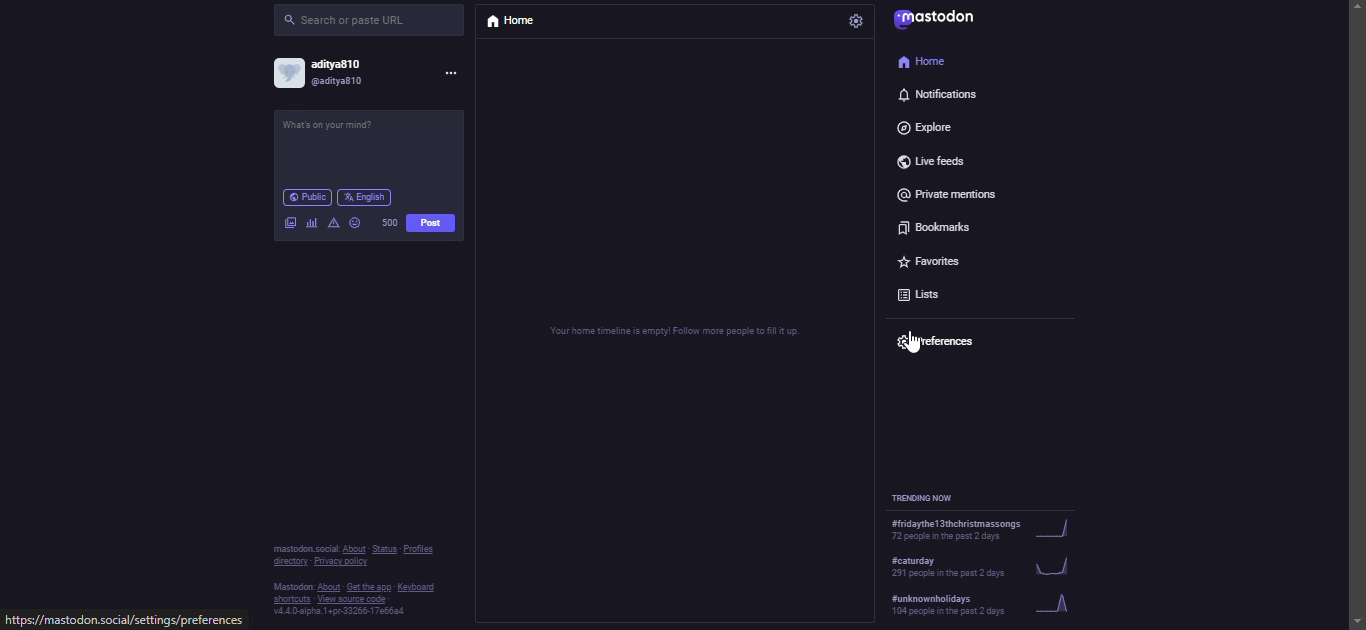  What do you see at coordinates (518, 23) in the screenshot?
I see `home` at bounding box center [518, 23].